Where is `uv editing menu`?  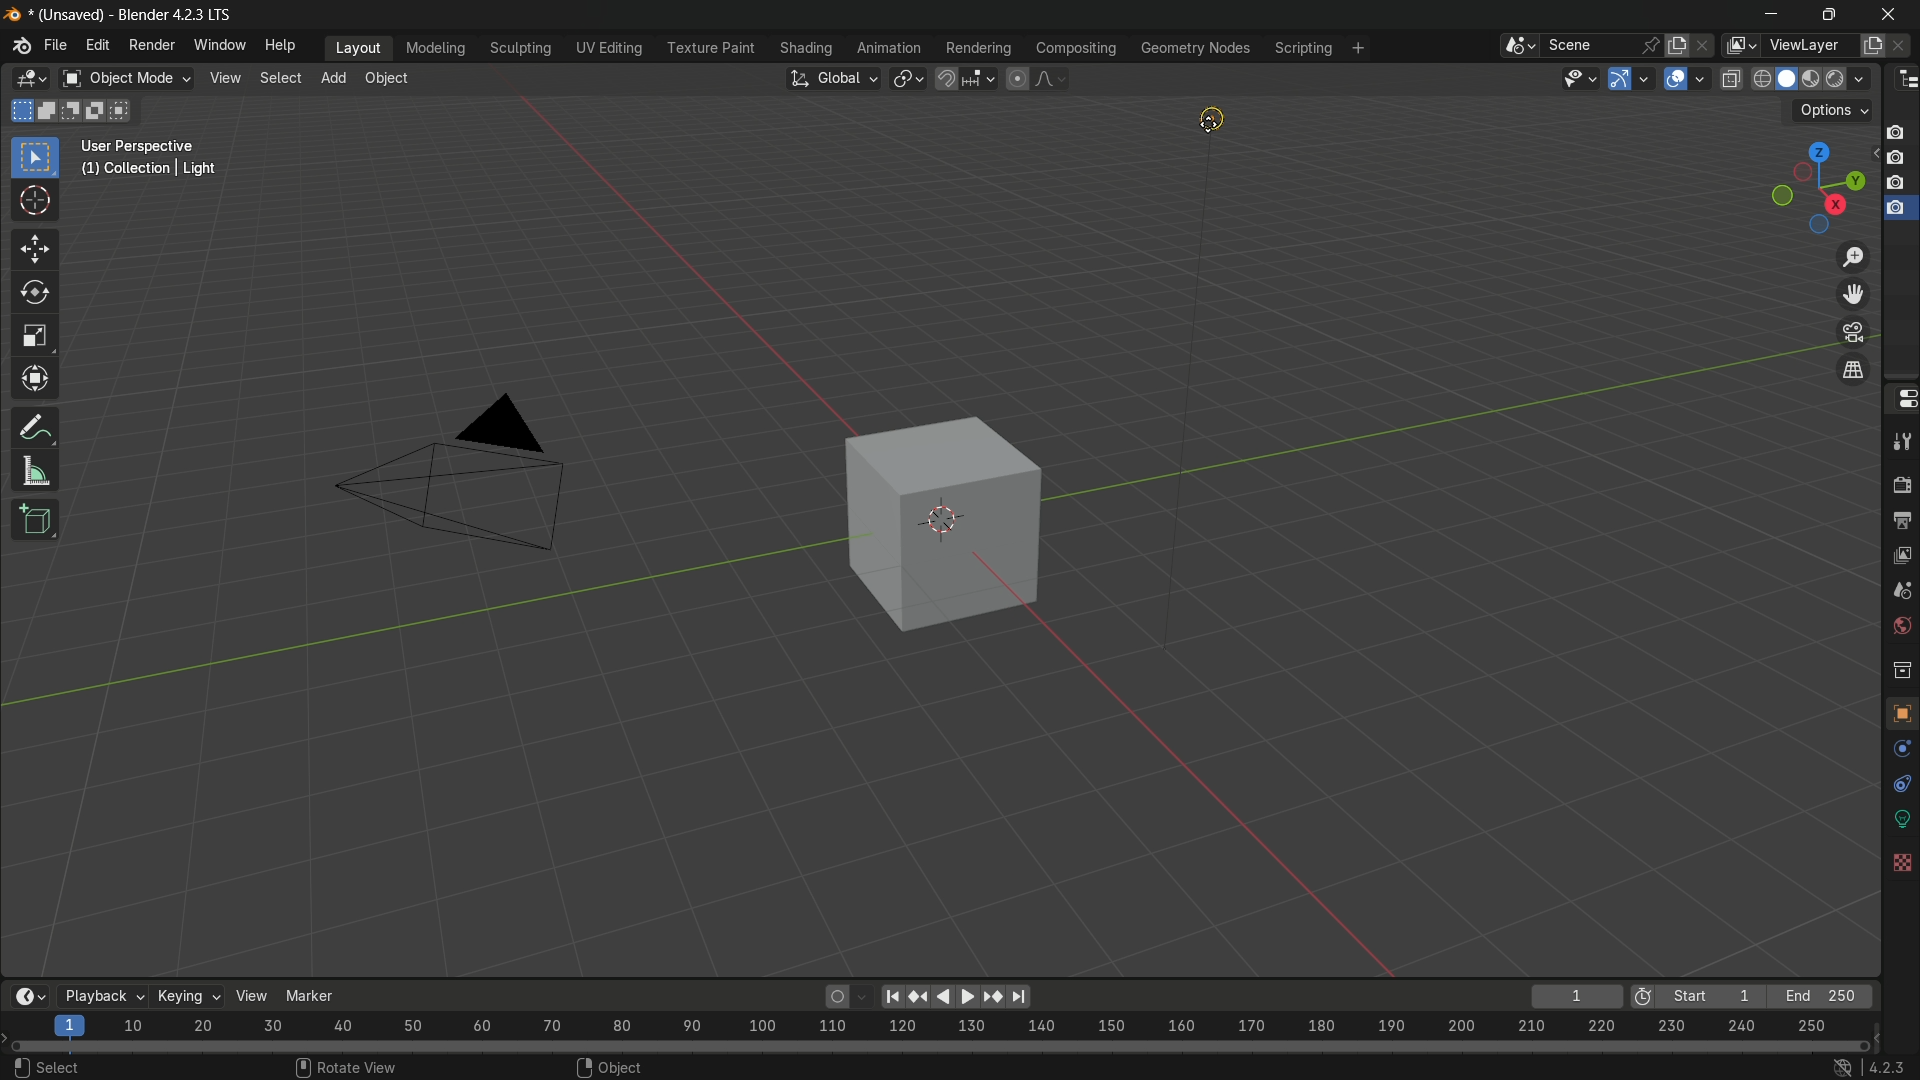 uv editing menu is located at coordinates (611, 49).